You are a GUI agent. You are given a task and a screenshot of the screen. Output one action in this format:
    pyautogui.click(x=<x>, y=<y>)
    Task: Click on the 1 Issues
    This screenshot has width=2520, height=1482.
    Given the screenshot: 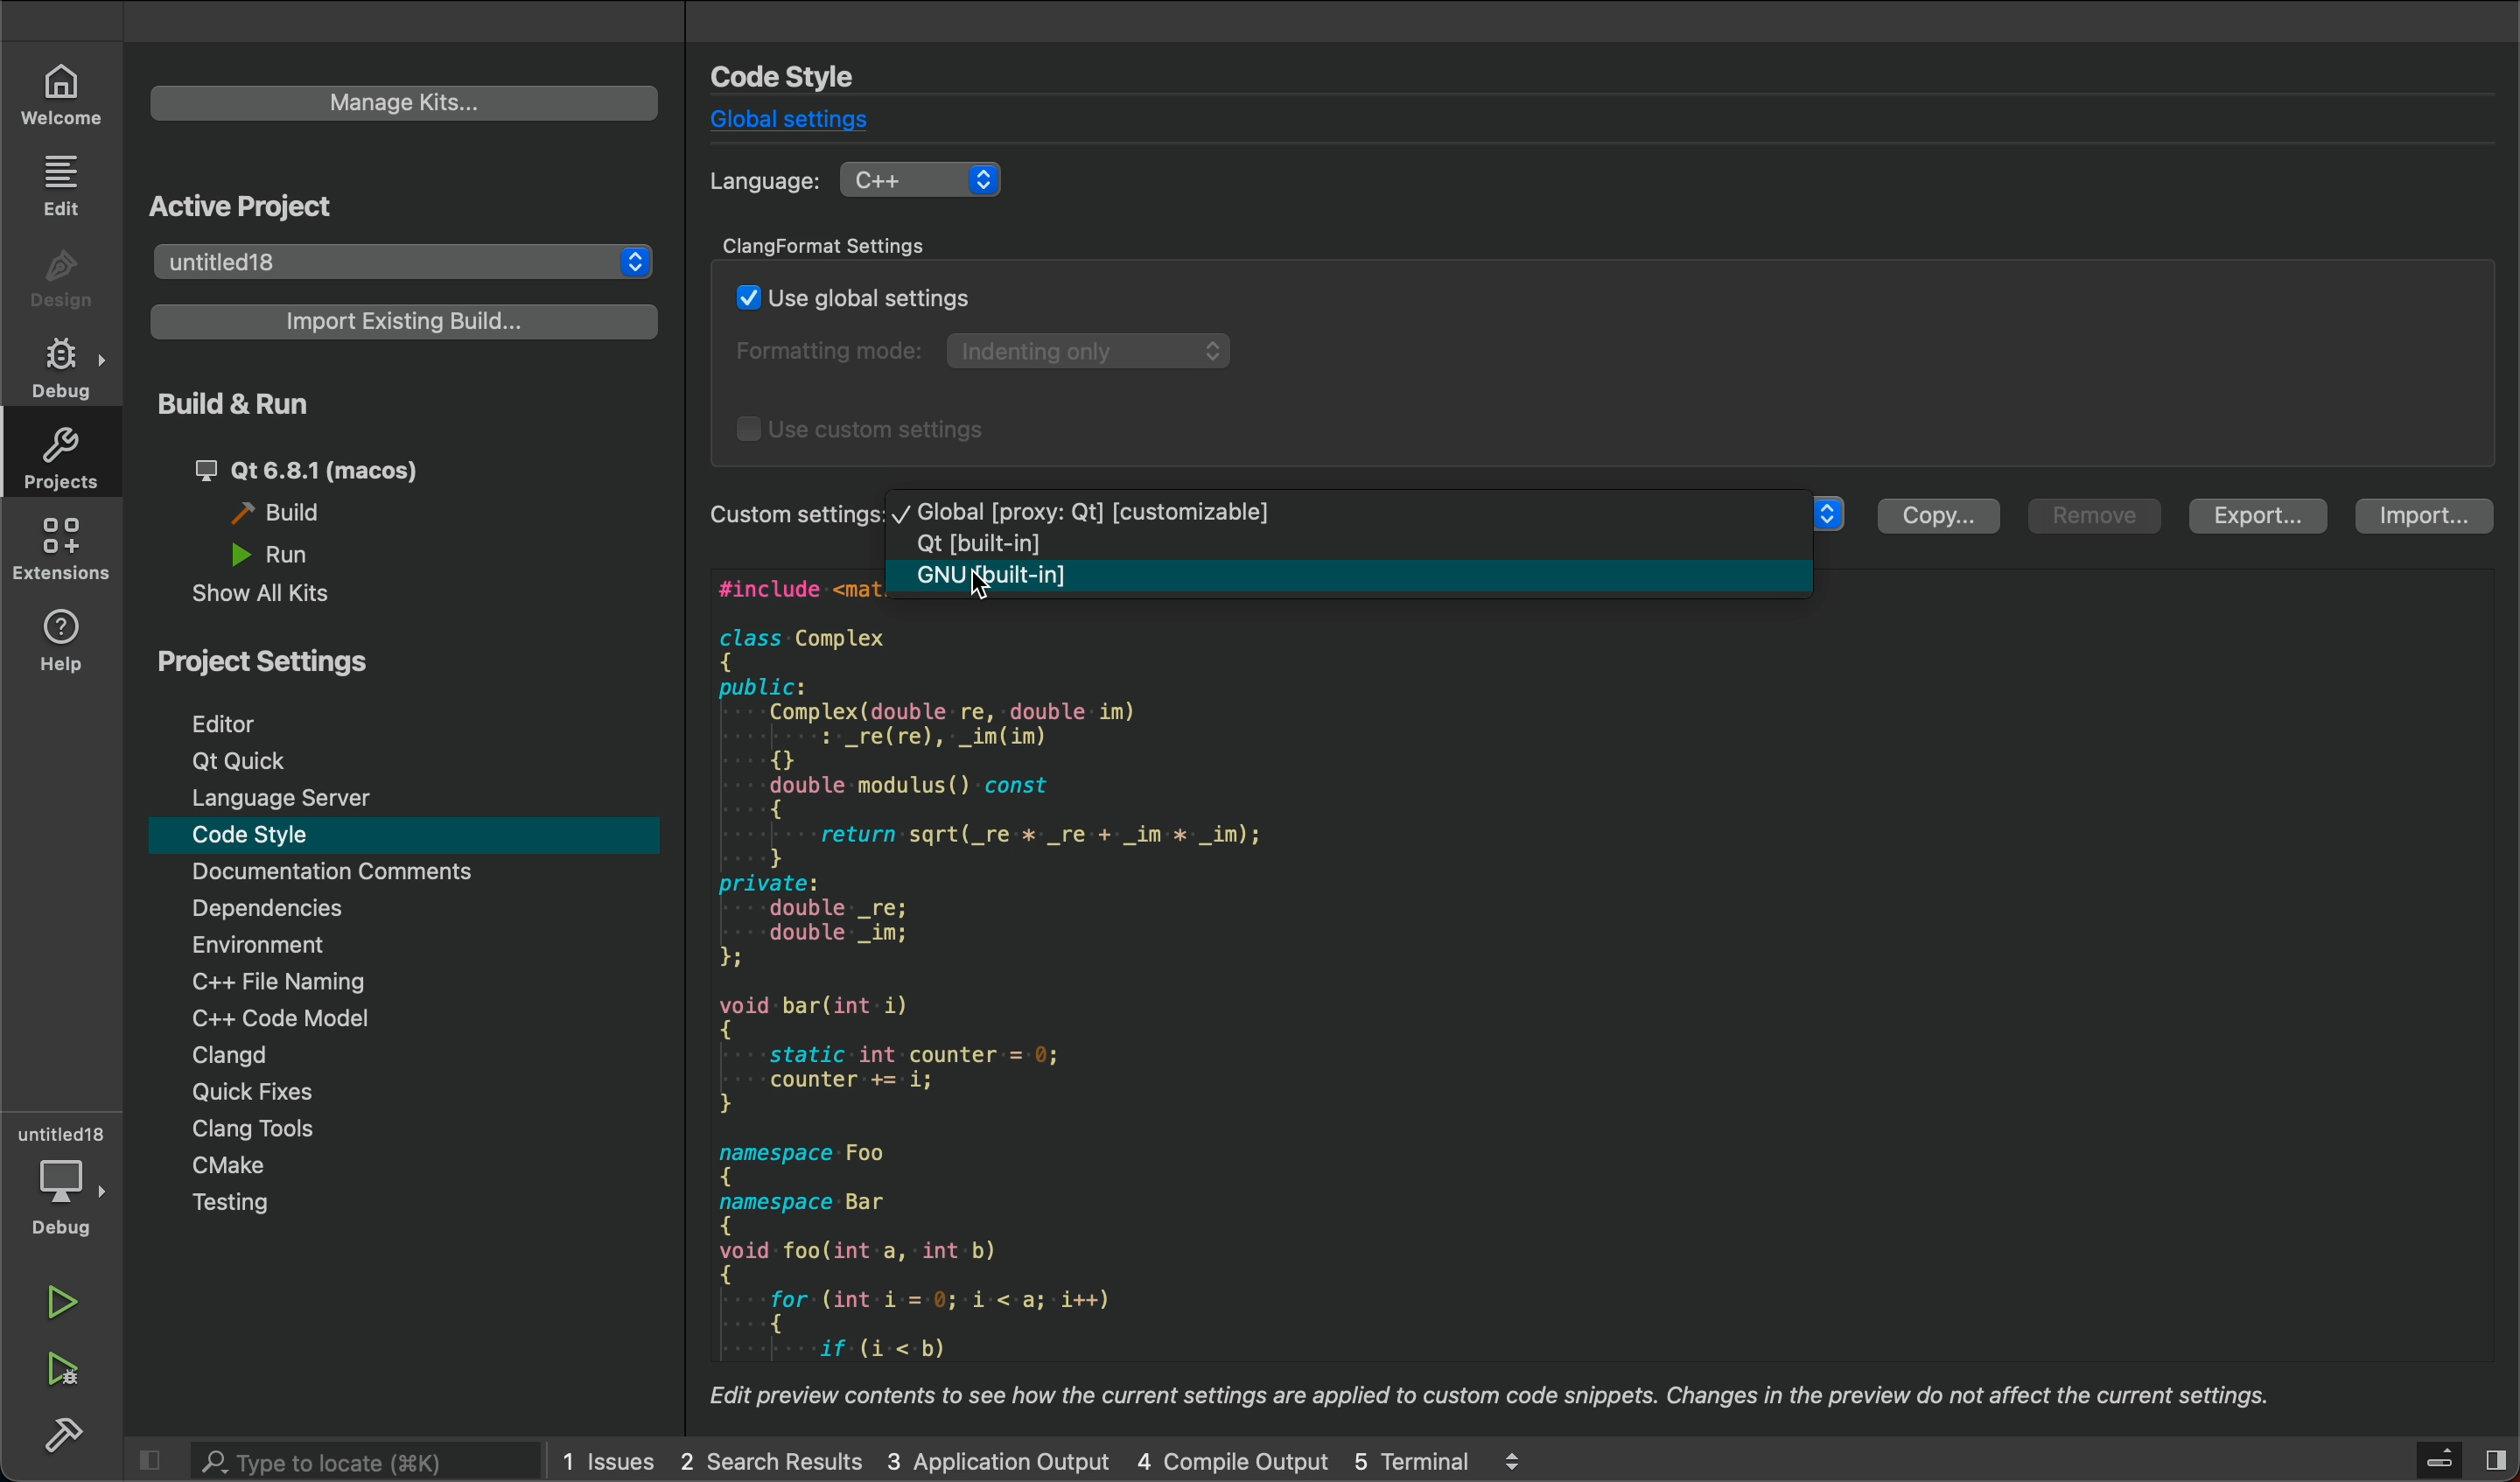 What is the action you would take?
    pyautogui.click(x=606, y=1458)
    